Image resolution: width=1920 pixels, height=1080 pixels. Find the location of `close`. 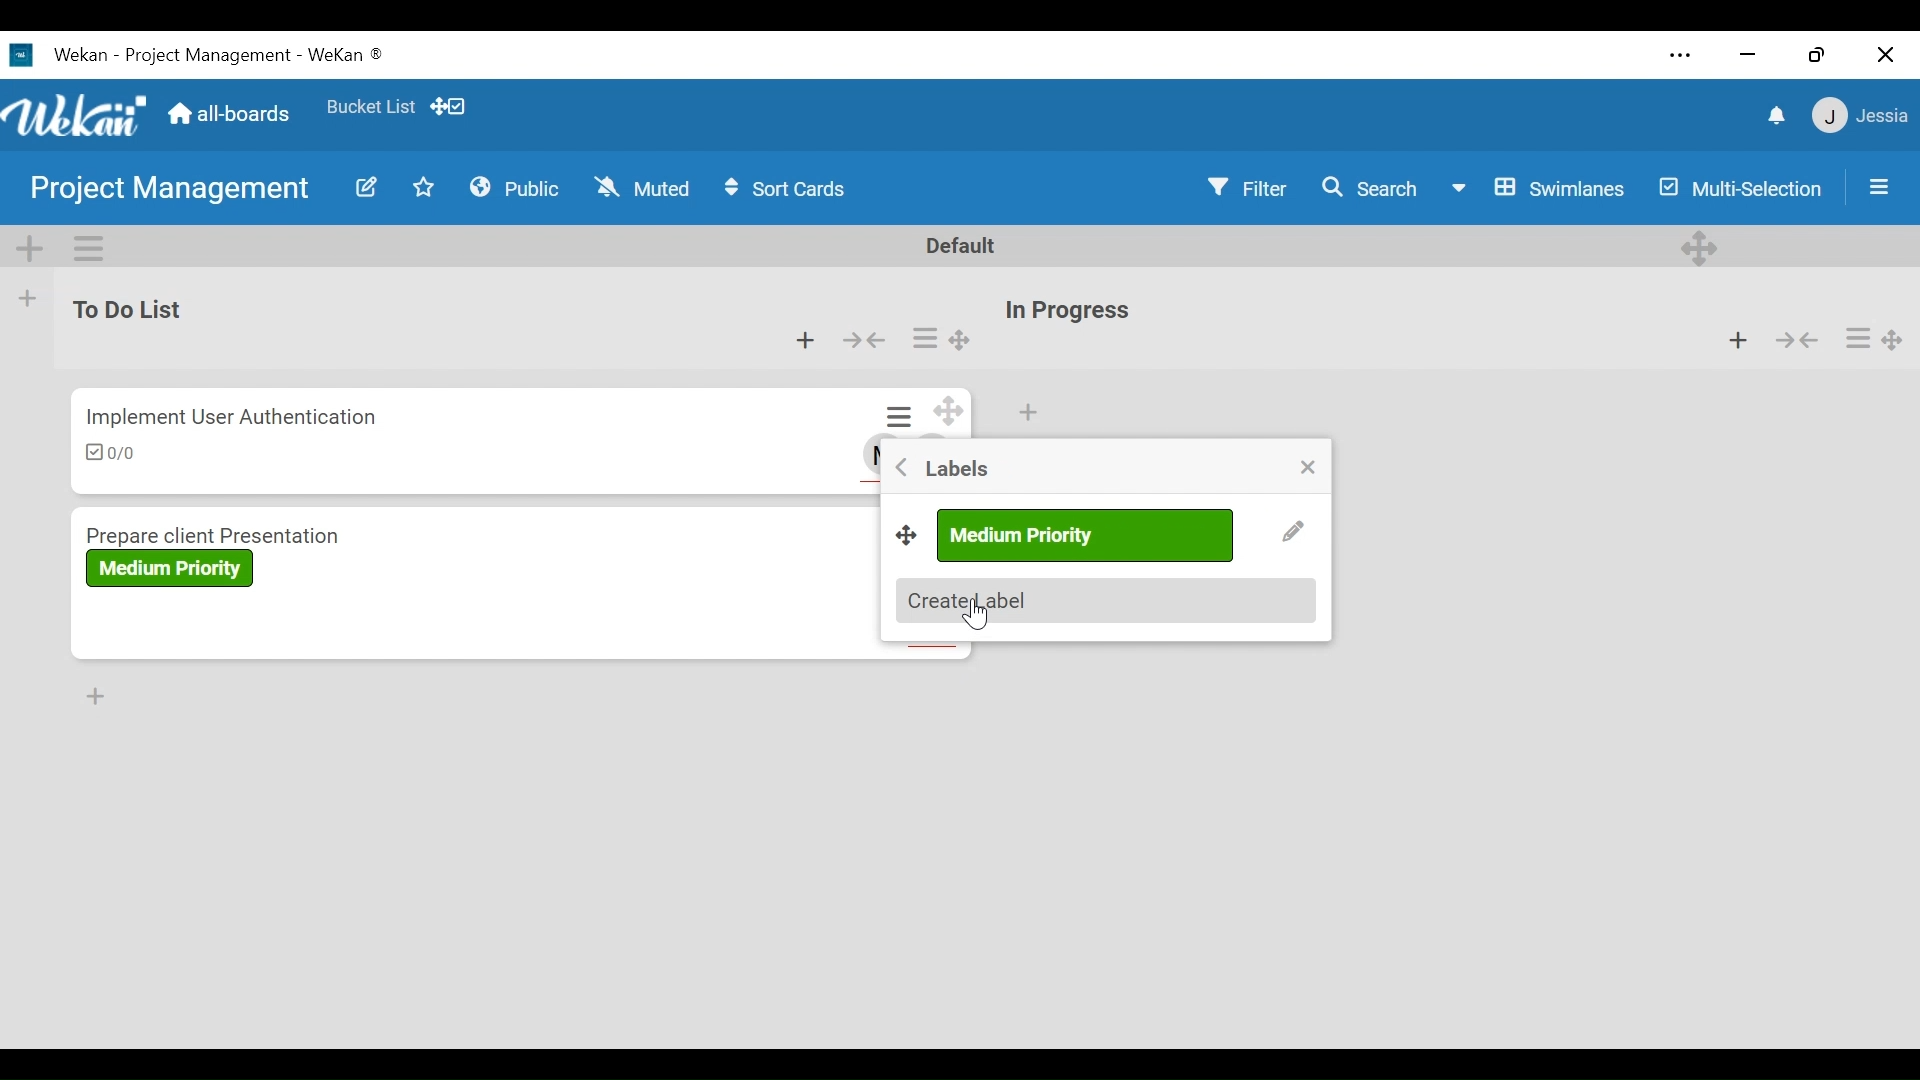

close is located at coordinates (1885, 55).